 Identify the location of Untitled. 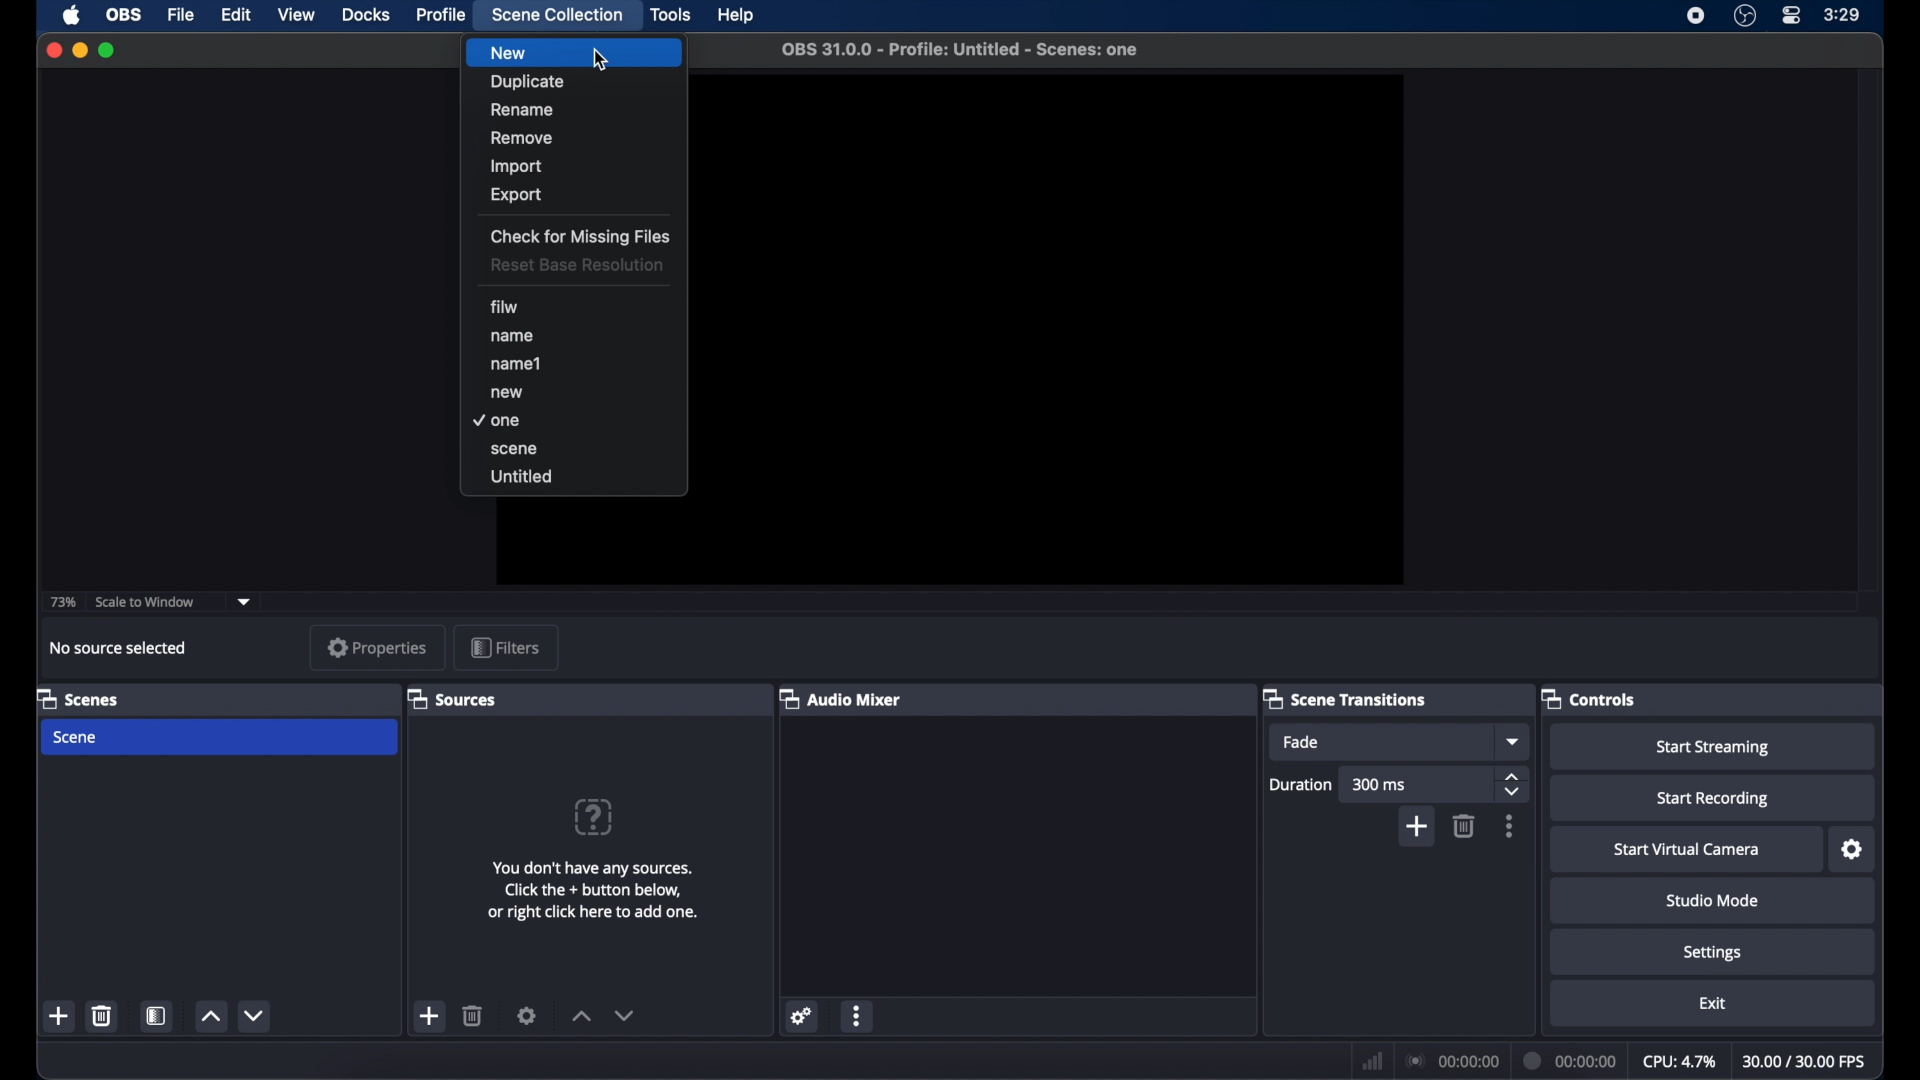
(575, 479).